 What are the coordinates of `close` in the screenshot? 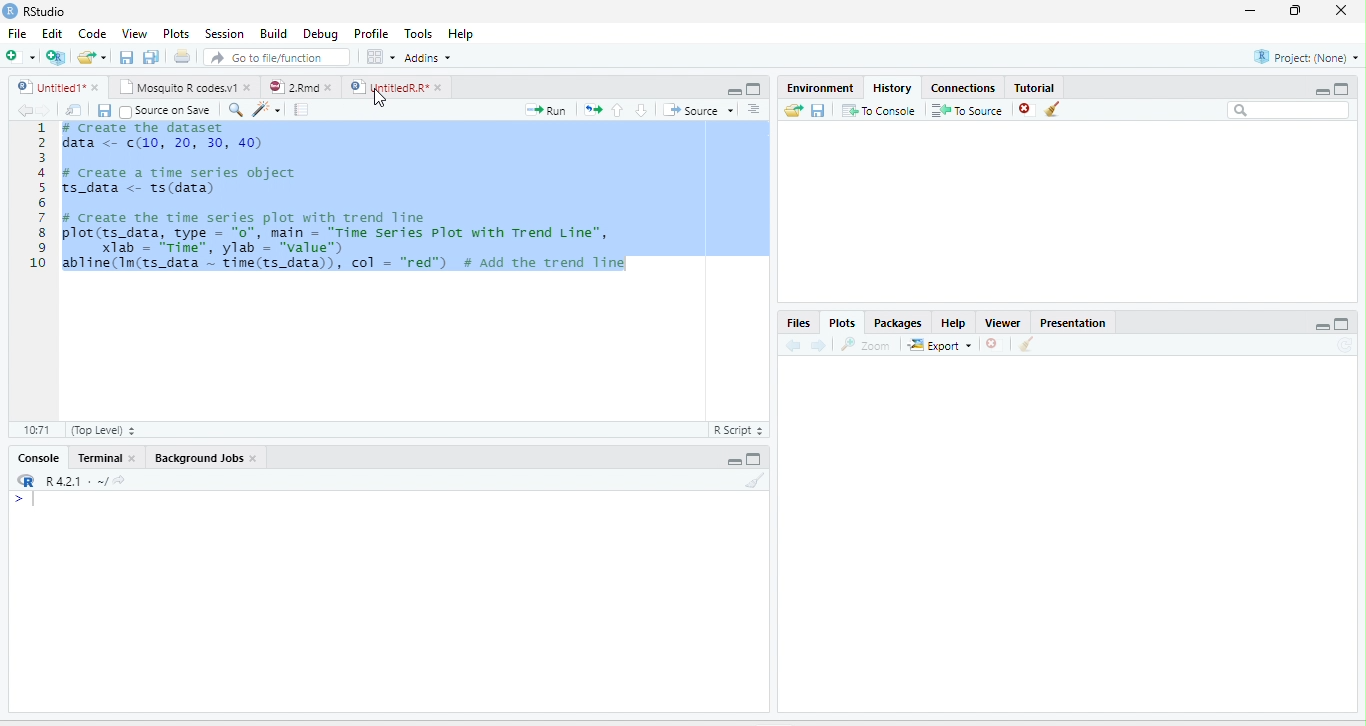 It's located at (95, 87).